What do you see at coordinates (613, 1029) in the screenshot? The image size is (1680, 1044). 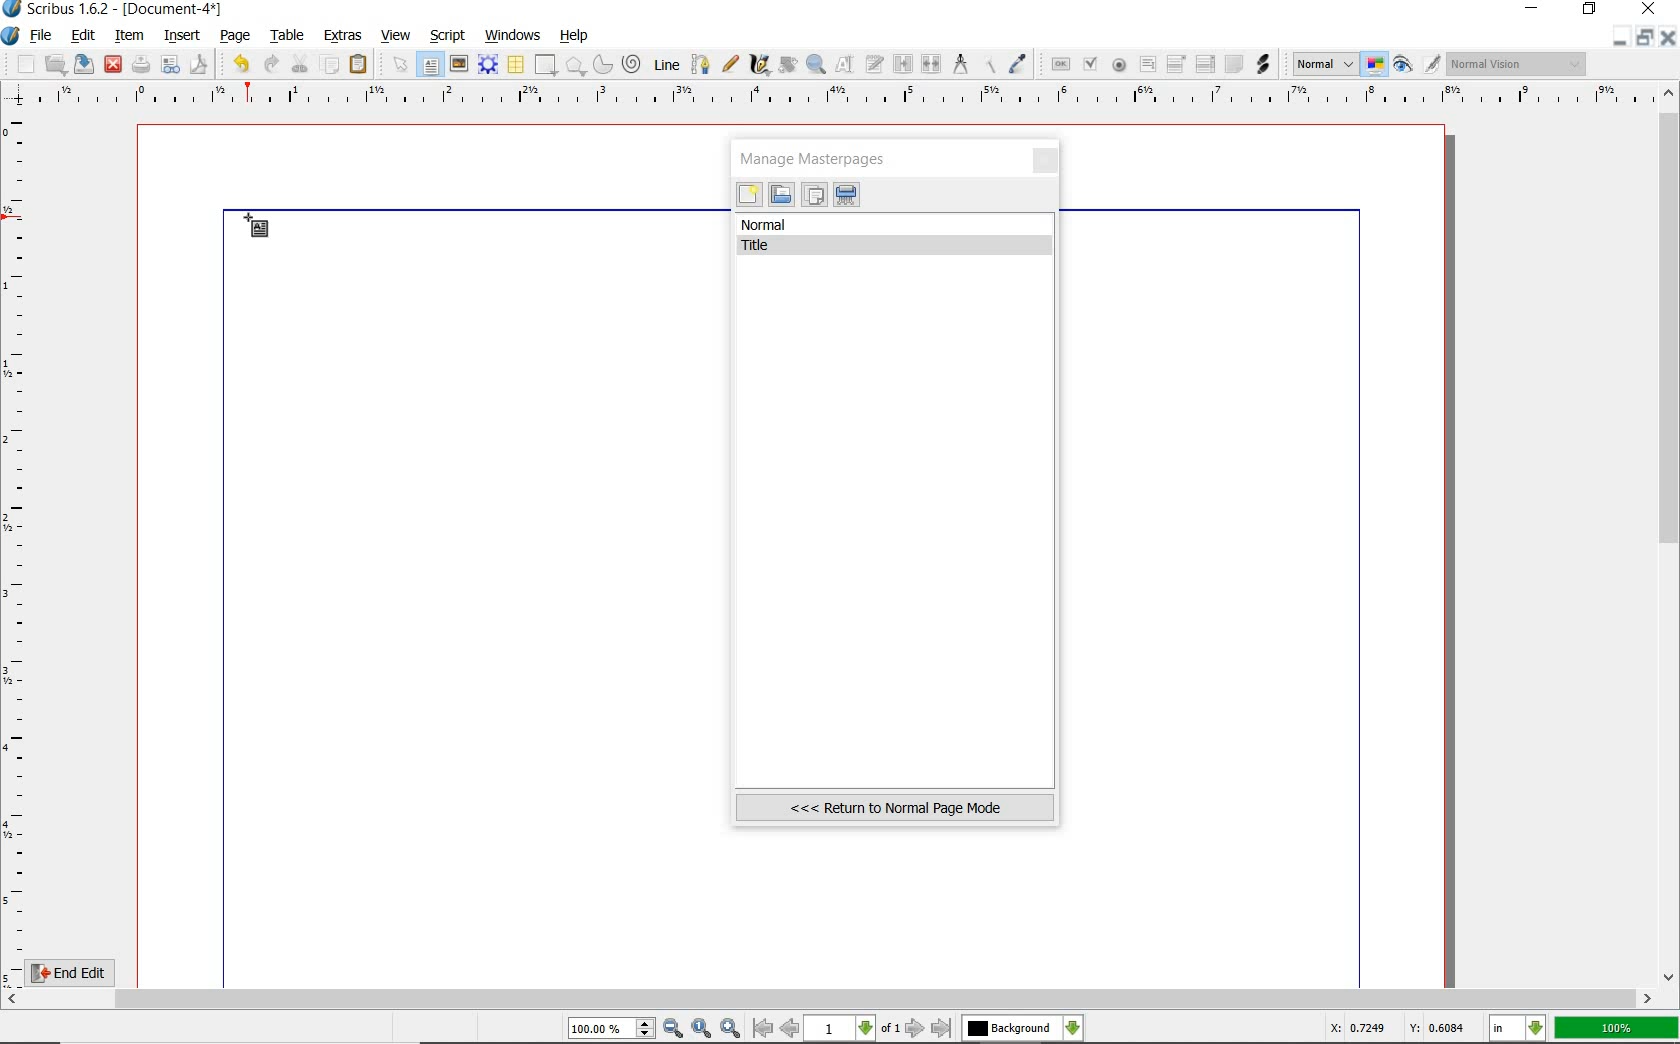 I see `100.00%` at bounding box center [613, 1029].